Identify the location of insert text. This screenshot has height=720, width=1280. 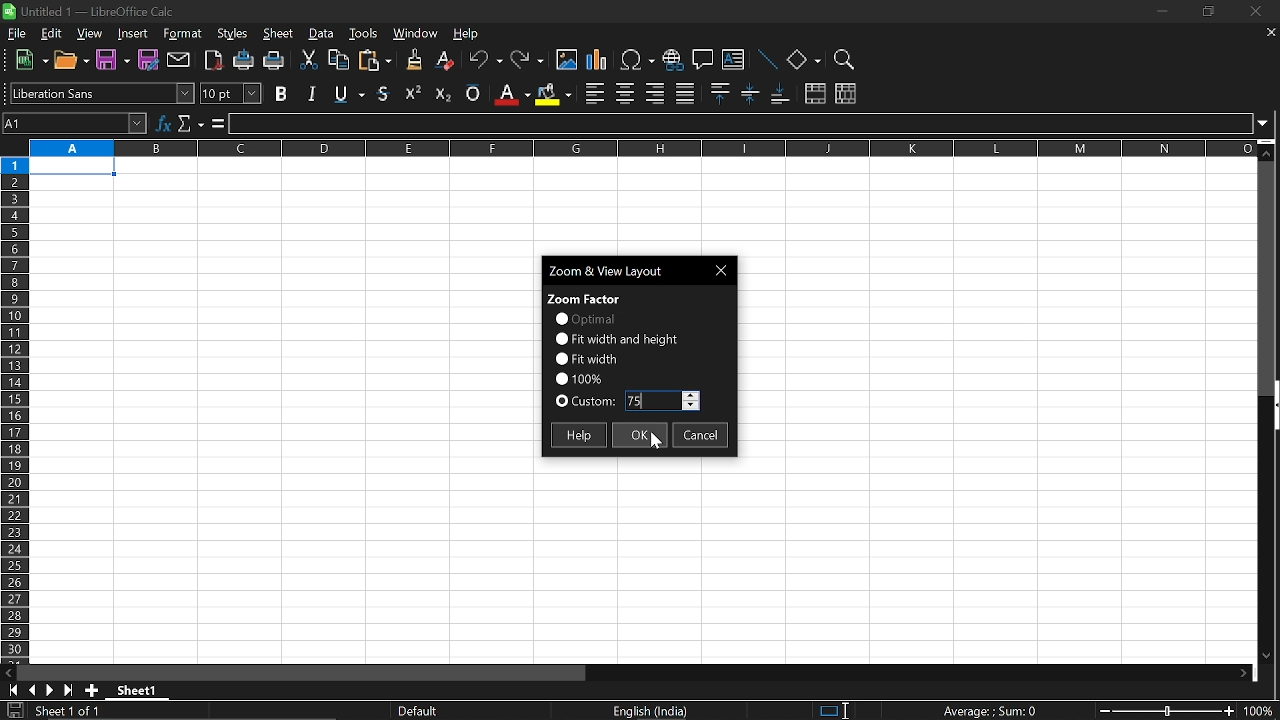
(733, 62).